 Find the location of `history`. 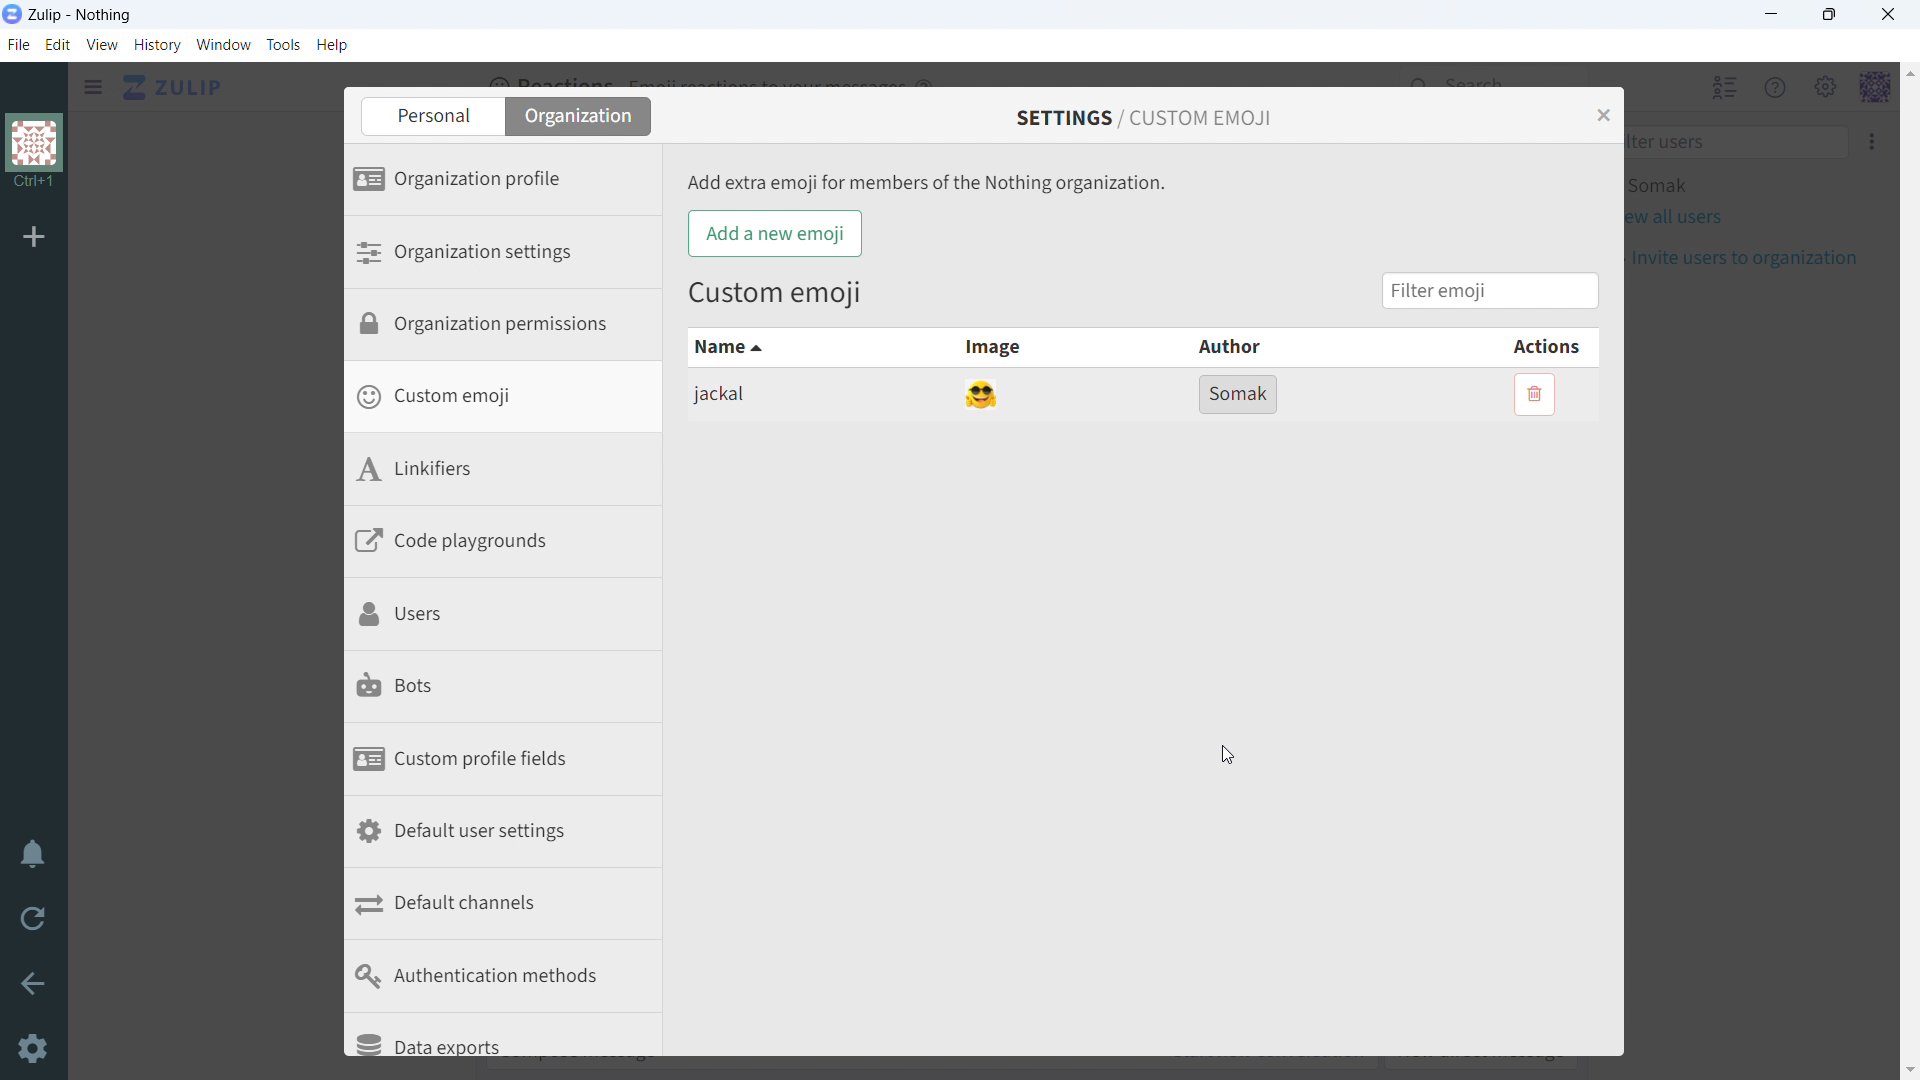

history is located at coordinates (157, 45).